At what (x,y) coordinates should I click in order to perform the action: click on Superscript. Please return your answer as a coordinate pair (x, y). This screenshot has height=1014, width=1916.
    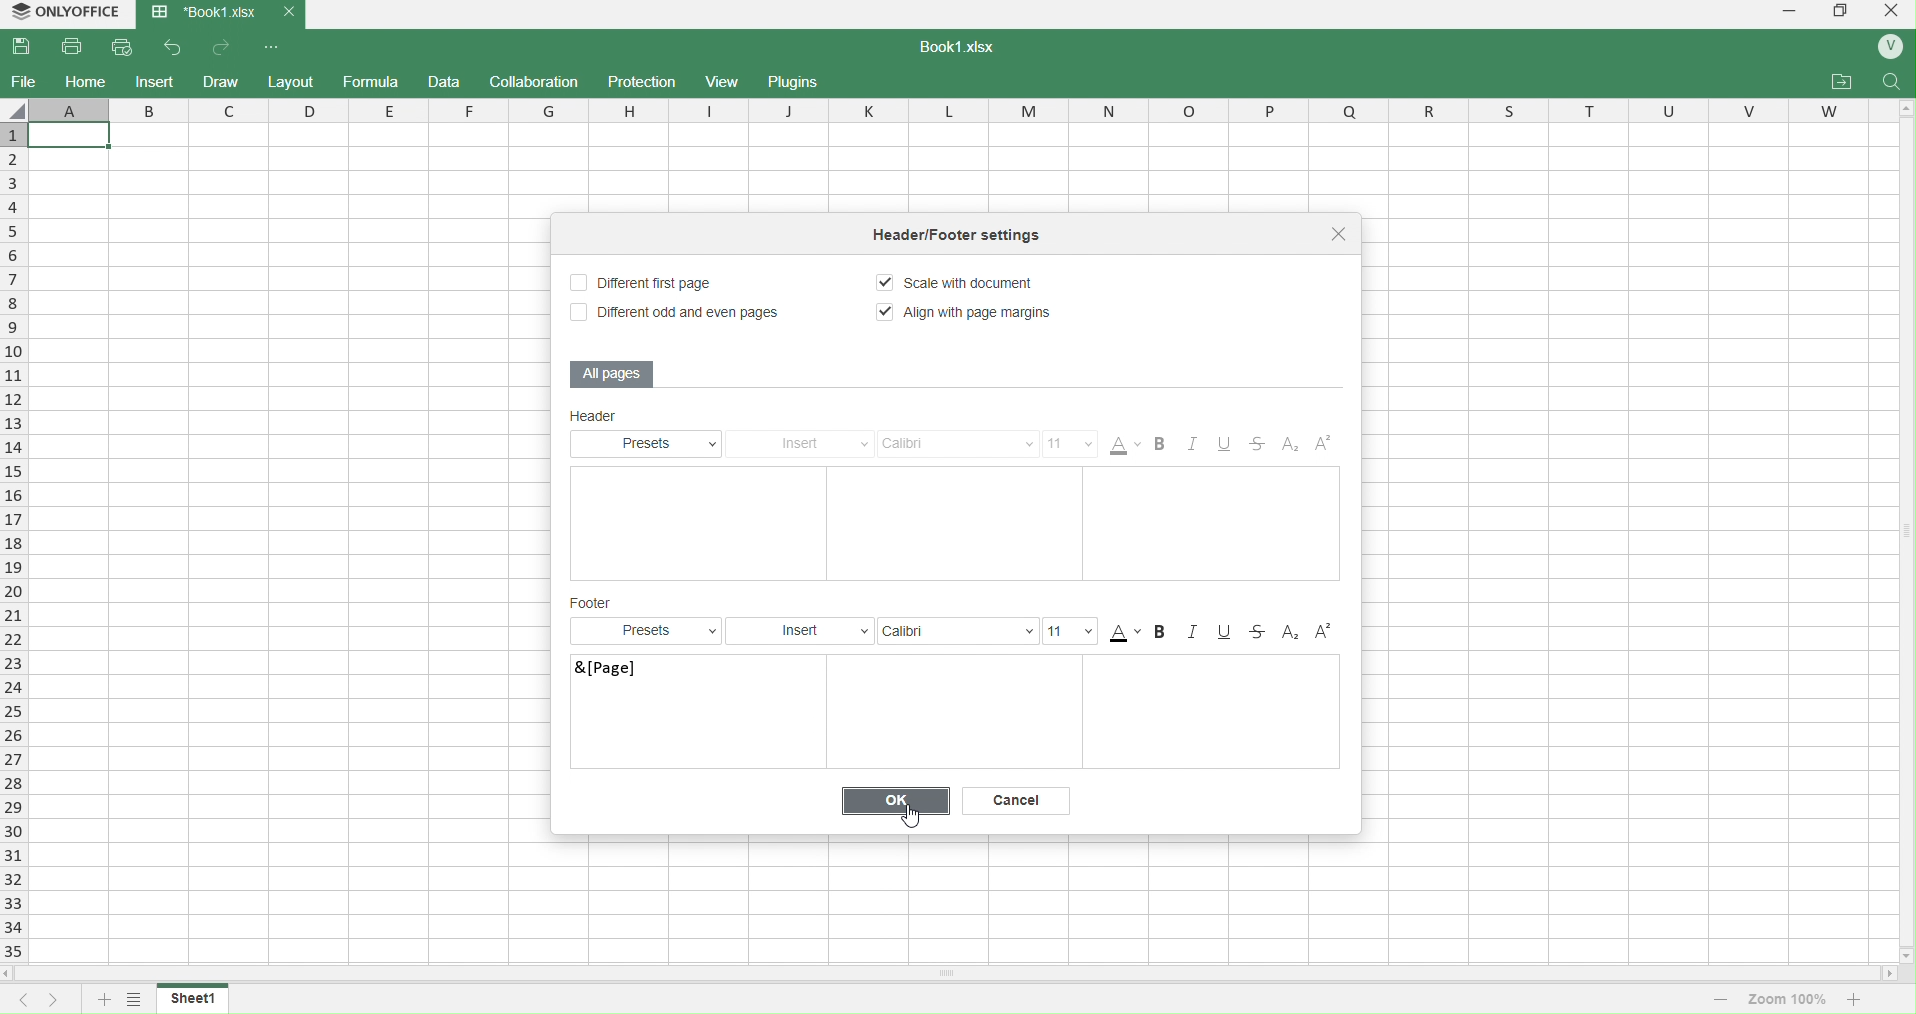
    Looking at the image, I should click on (1324, 632).